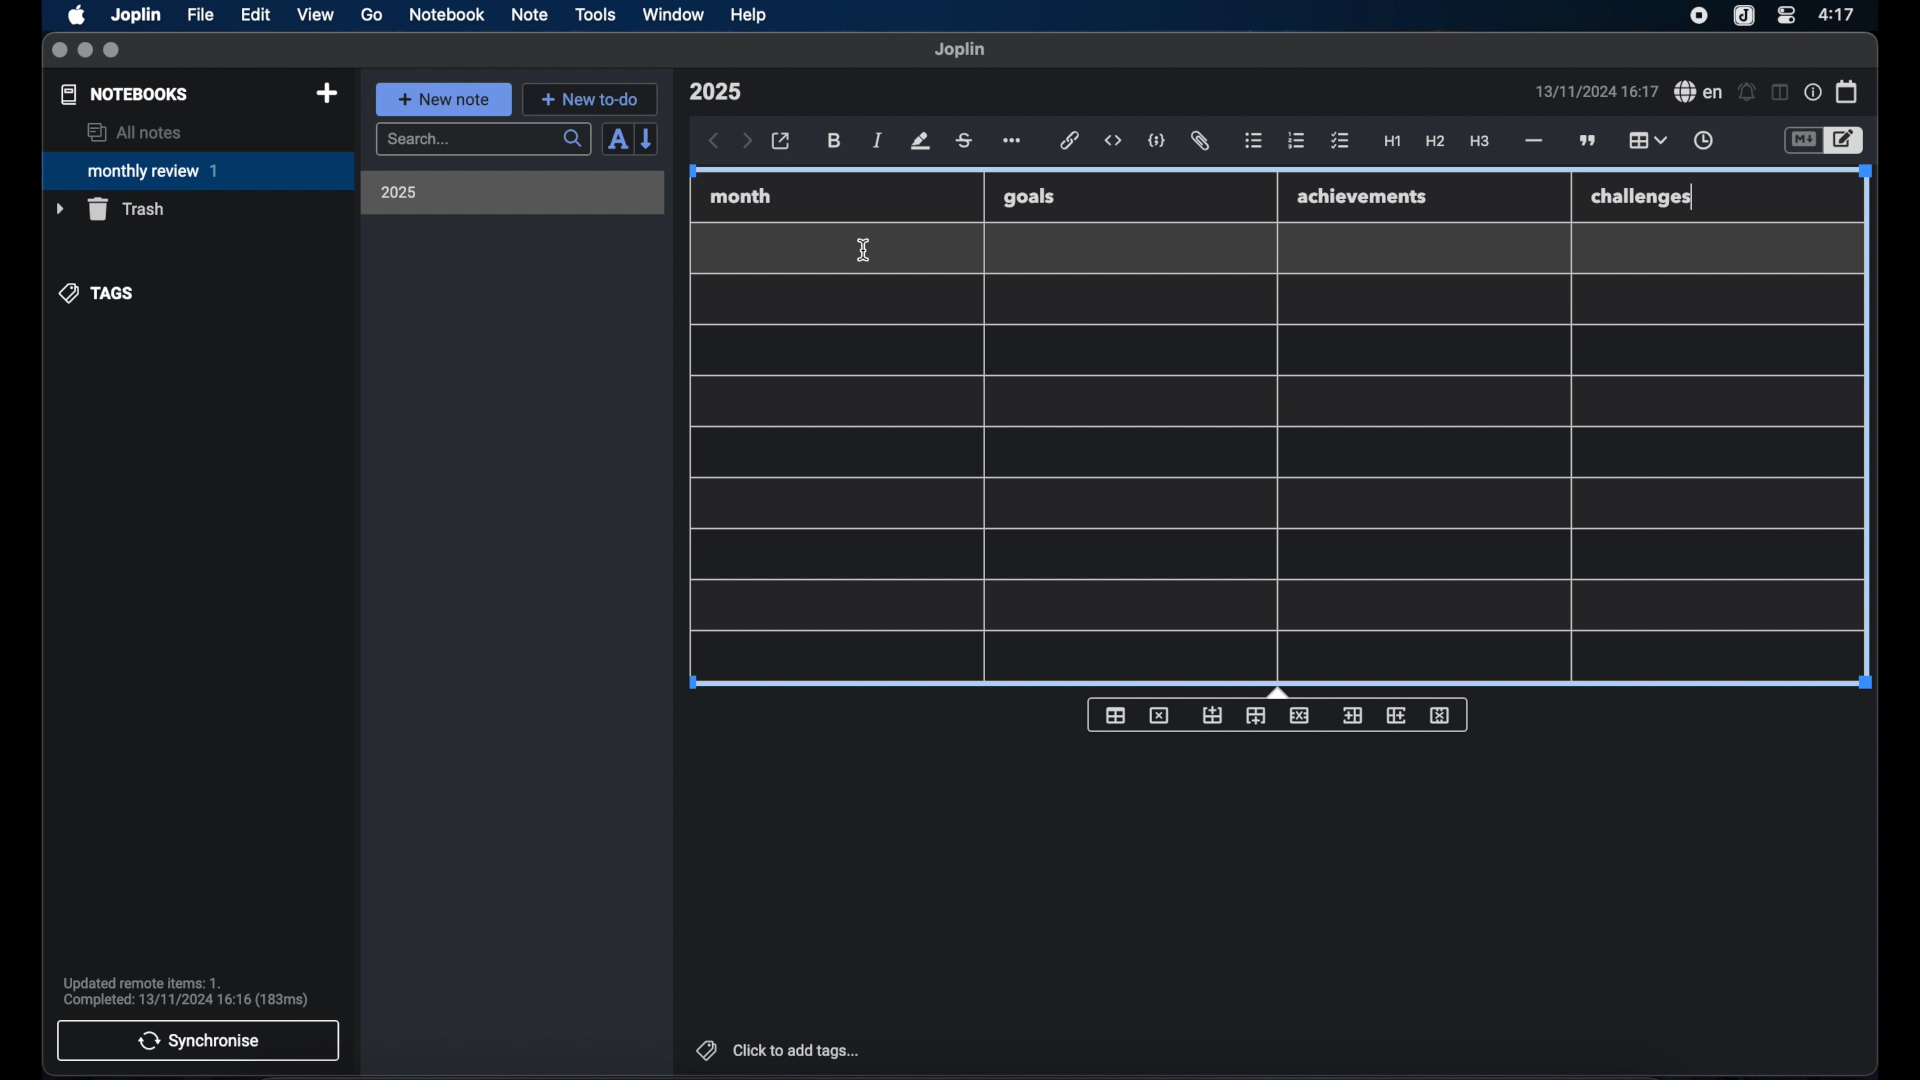  I want to click on apple icon, so click(75, 15).